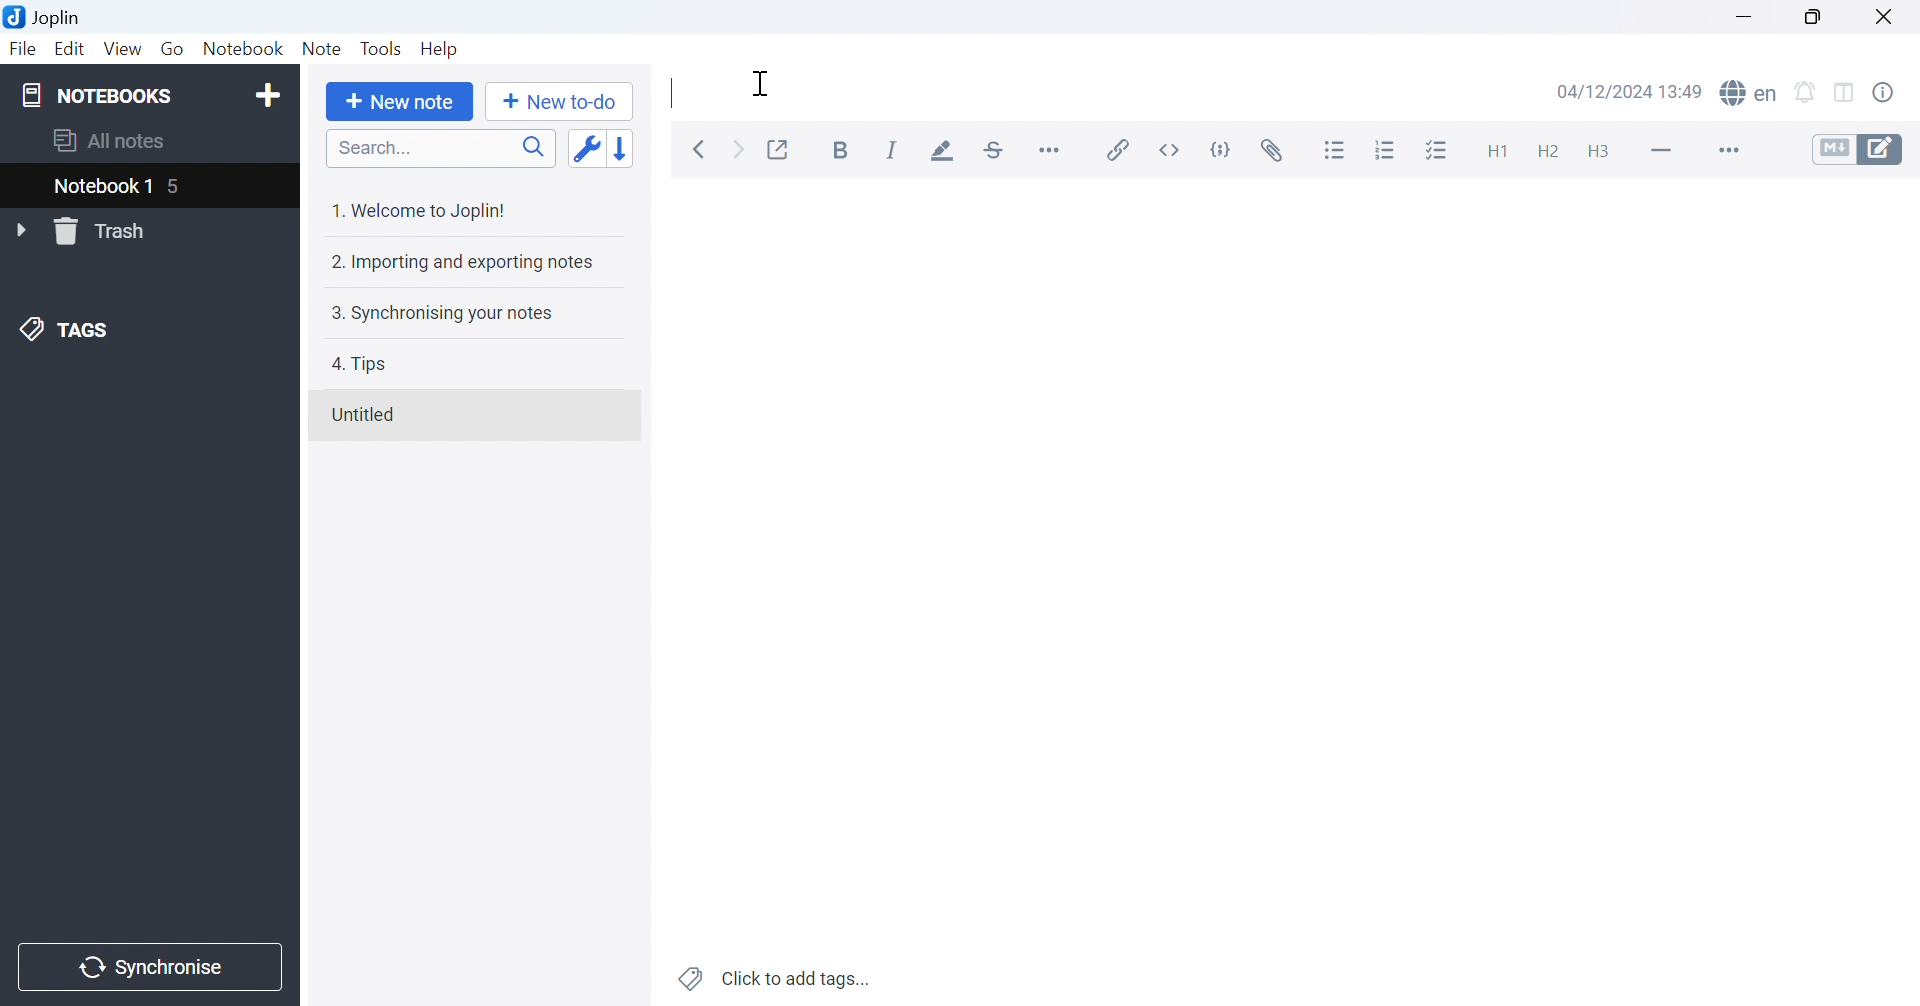 The image size is (1920, 1006). What do you see at coordinates (1225, 148) in the screenshot?
I see `Code` at bounding box center [1225, 148].